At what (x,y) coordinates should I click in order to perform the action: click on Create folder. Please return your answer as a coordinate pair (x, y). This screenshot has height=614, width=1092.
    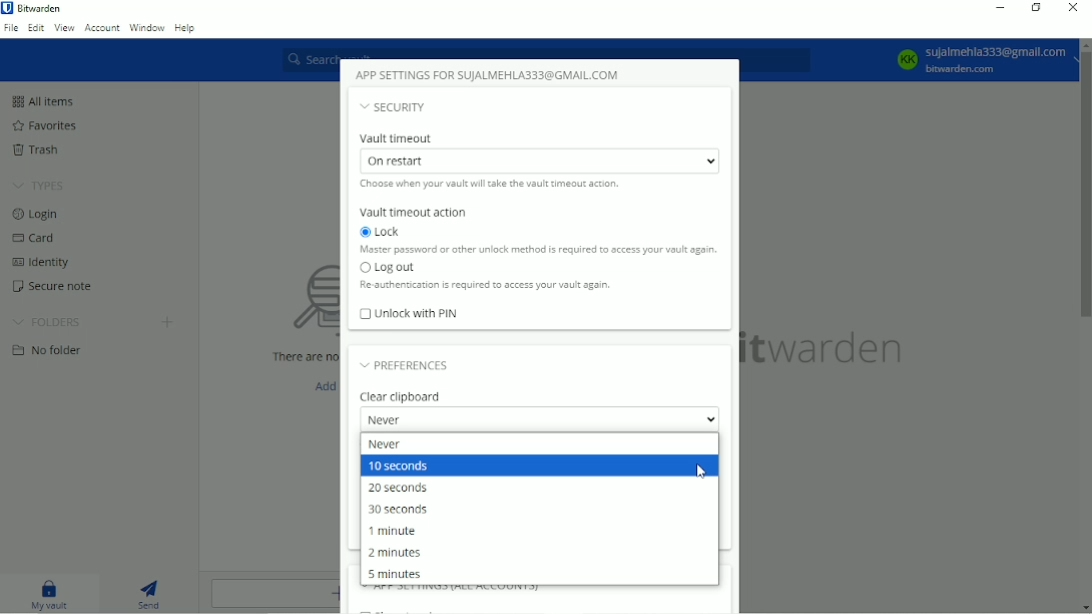
    Looking at the image, I should click on (166, 322).